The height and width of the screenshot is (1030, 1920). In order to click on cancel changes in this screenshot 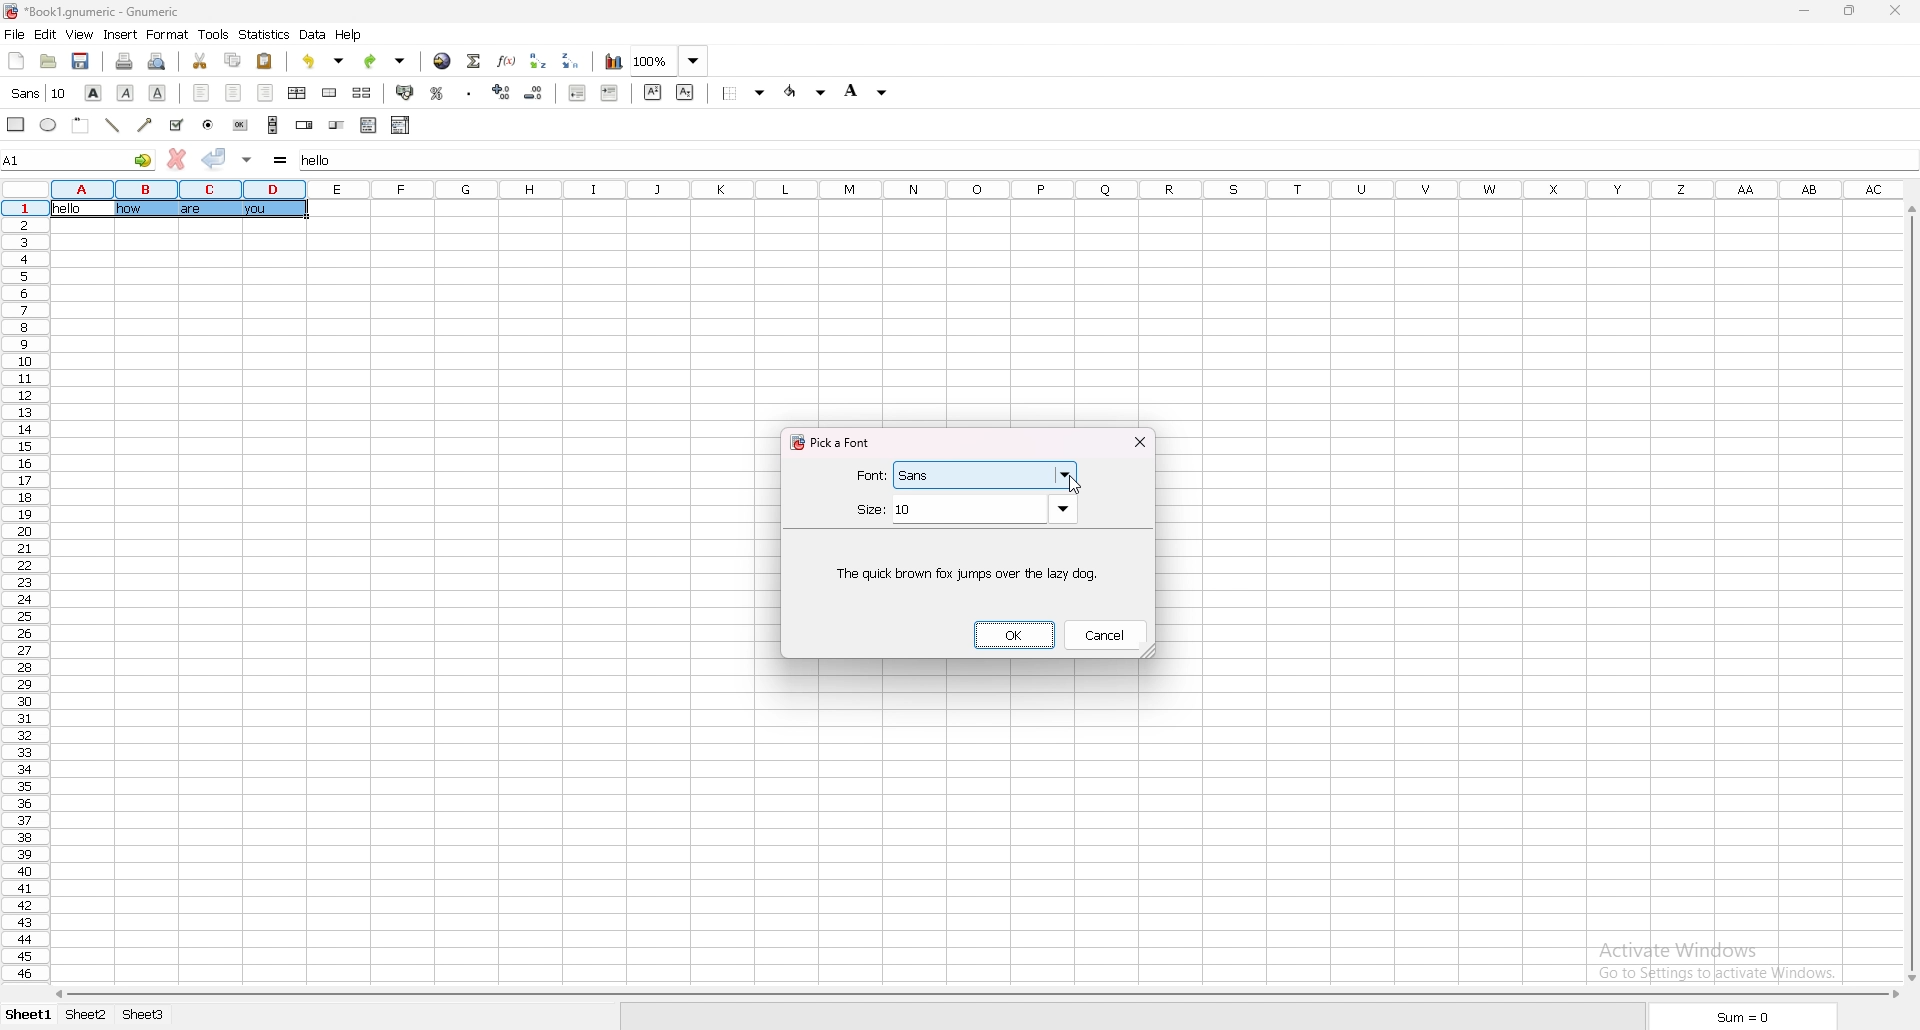, I will do `click(176, 159)`.